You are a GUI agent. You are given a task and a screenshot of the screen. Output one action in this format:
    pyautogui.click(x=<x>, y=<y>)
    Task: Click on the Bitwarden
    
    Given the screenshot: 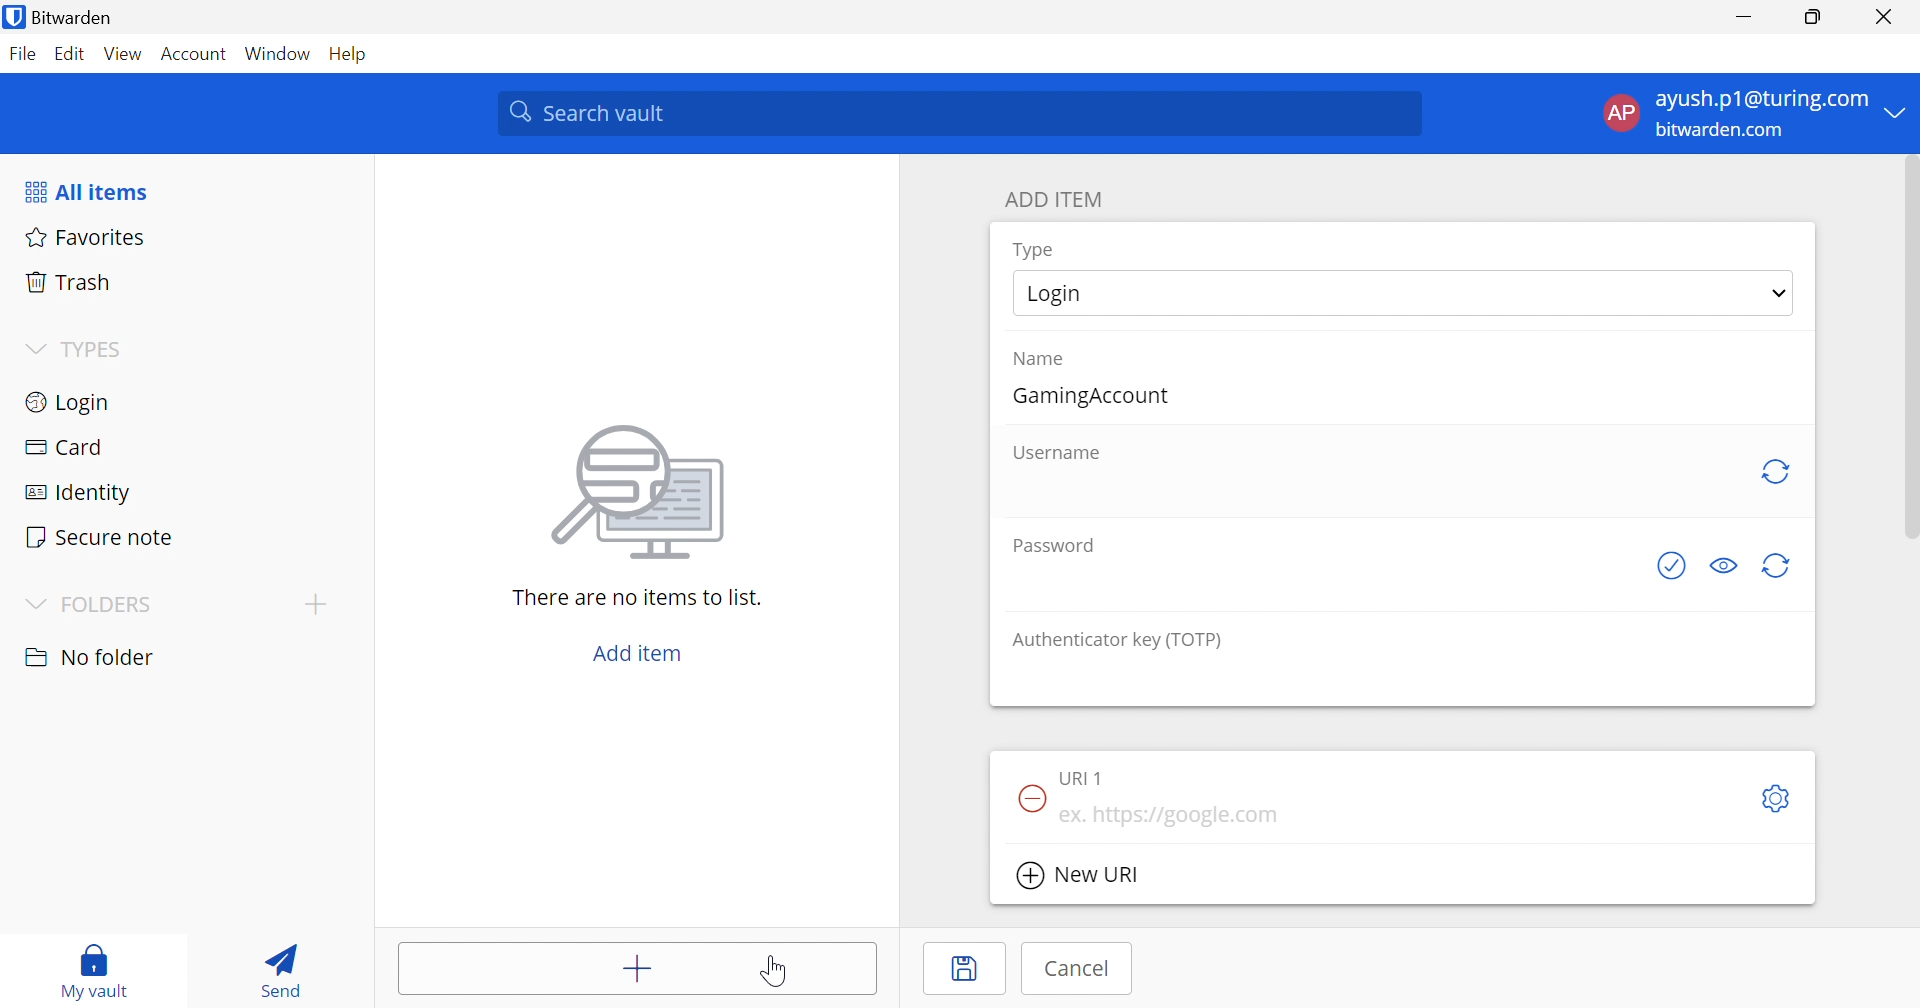 What is the action you would take?
    pyautogui.click(x=58, y=16)
    